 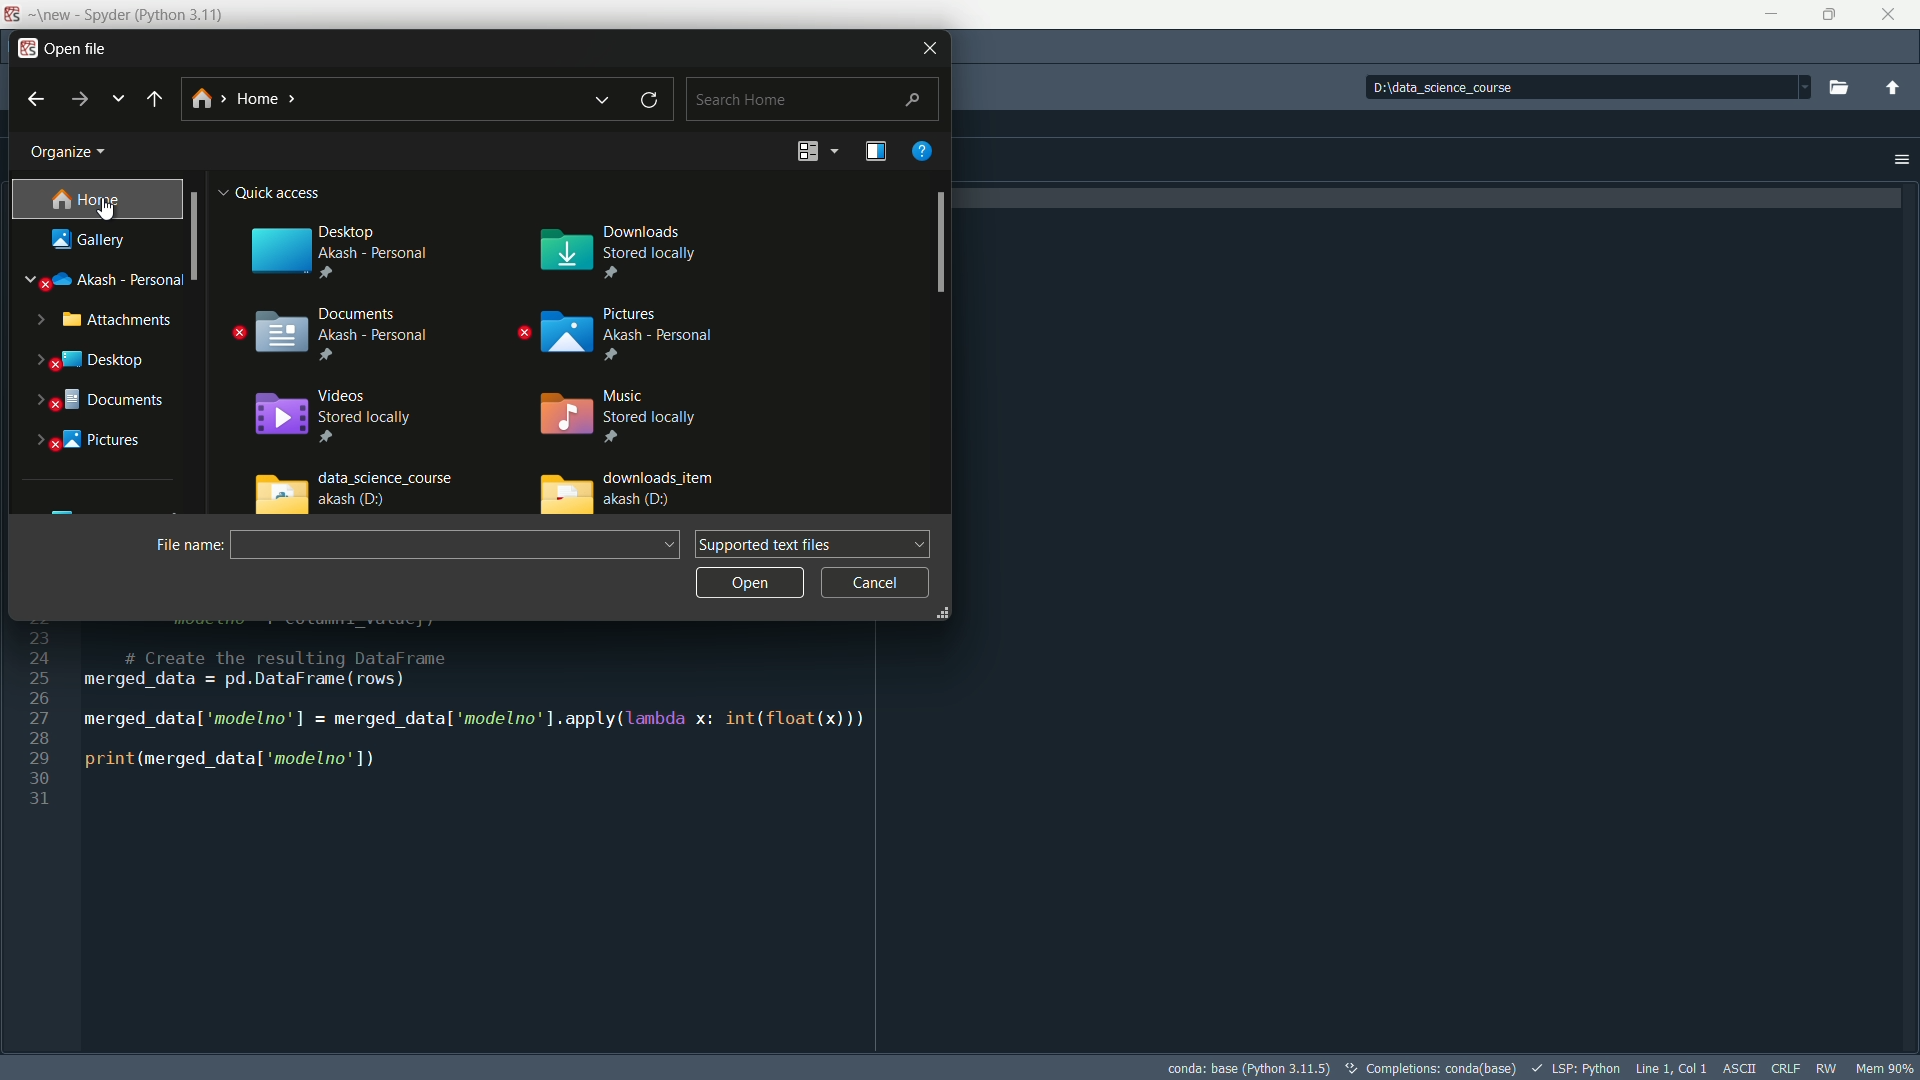 I want to click on resize, so click(x=938, y=612).